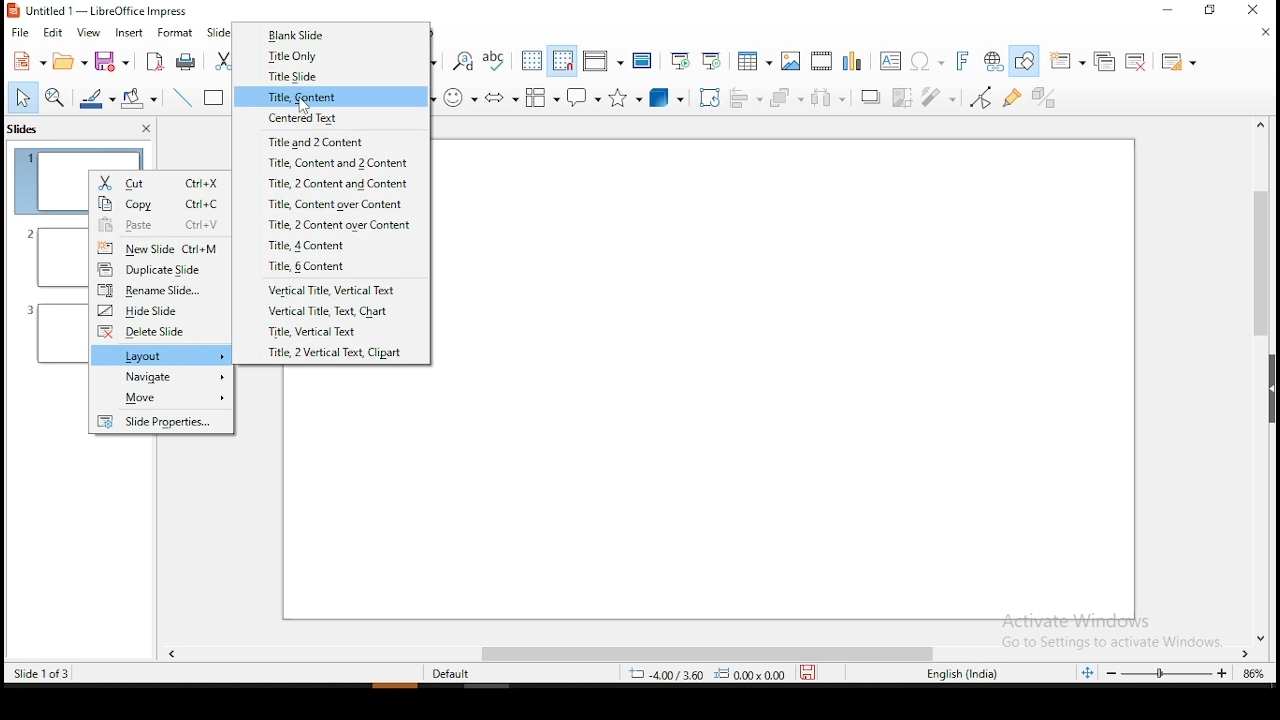 The height and width of the screenshot is (720, 1280). What do you see at coordinates (29, 63) in the screenshot?
I see `new tool` at bounding box center [29, 63].